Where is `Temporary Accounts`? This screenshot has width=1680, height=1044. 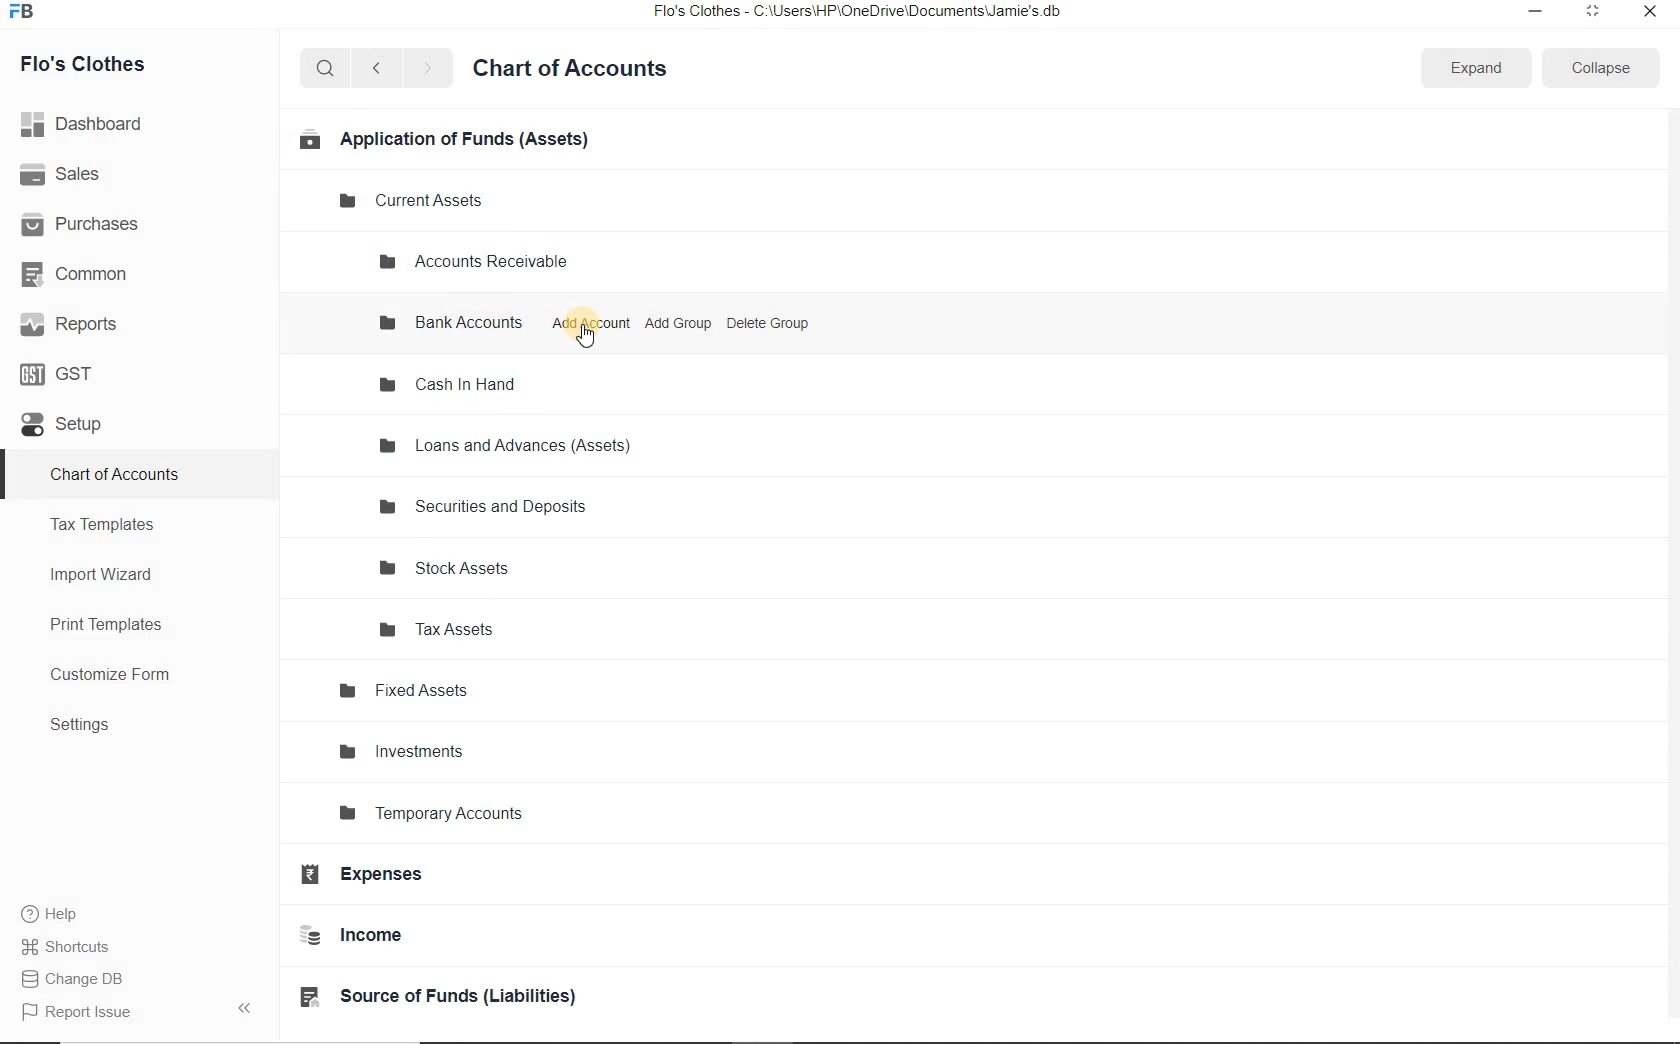 Temporary Accounts is located at coordinates (480, 815).